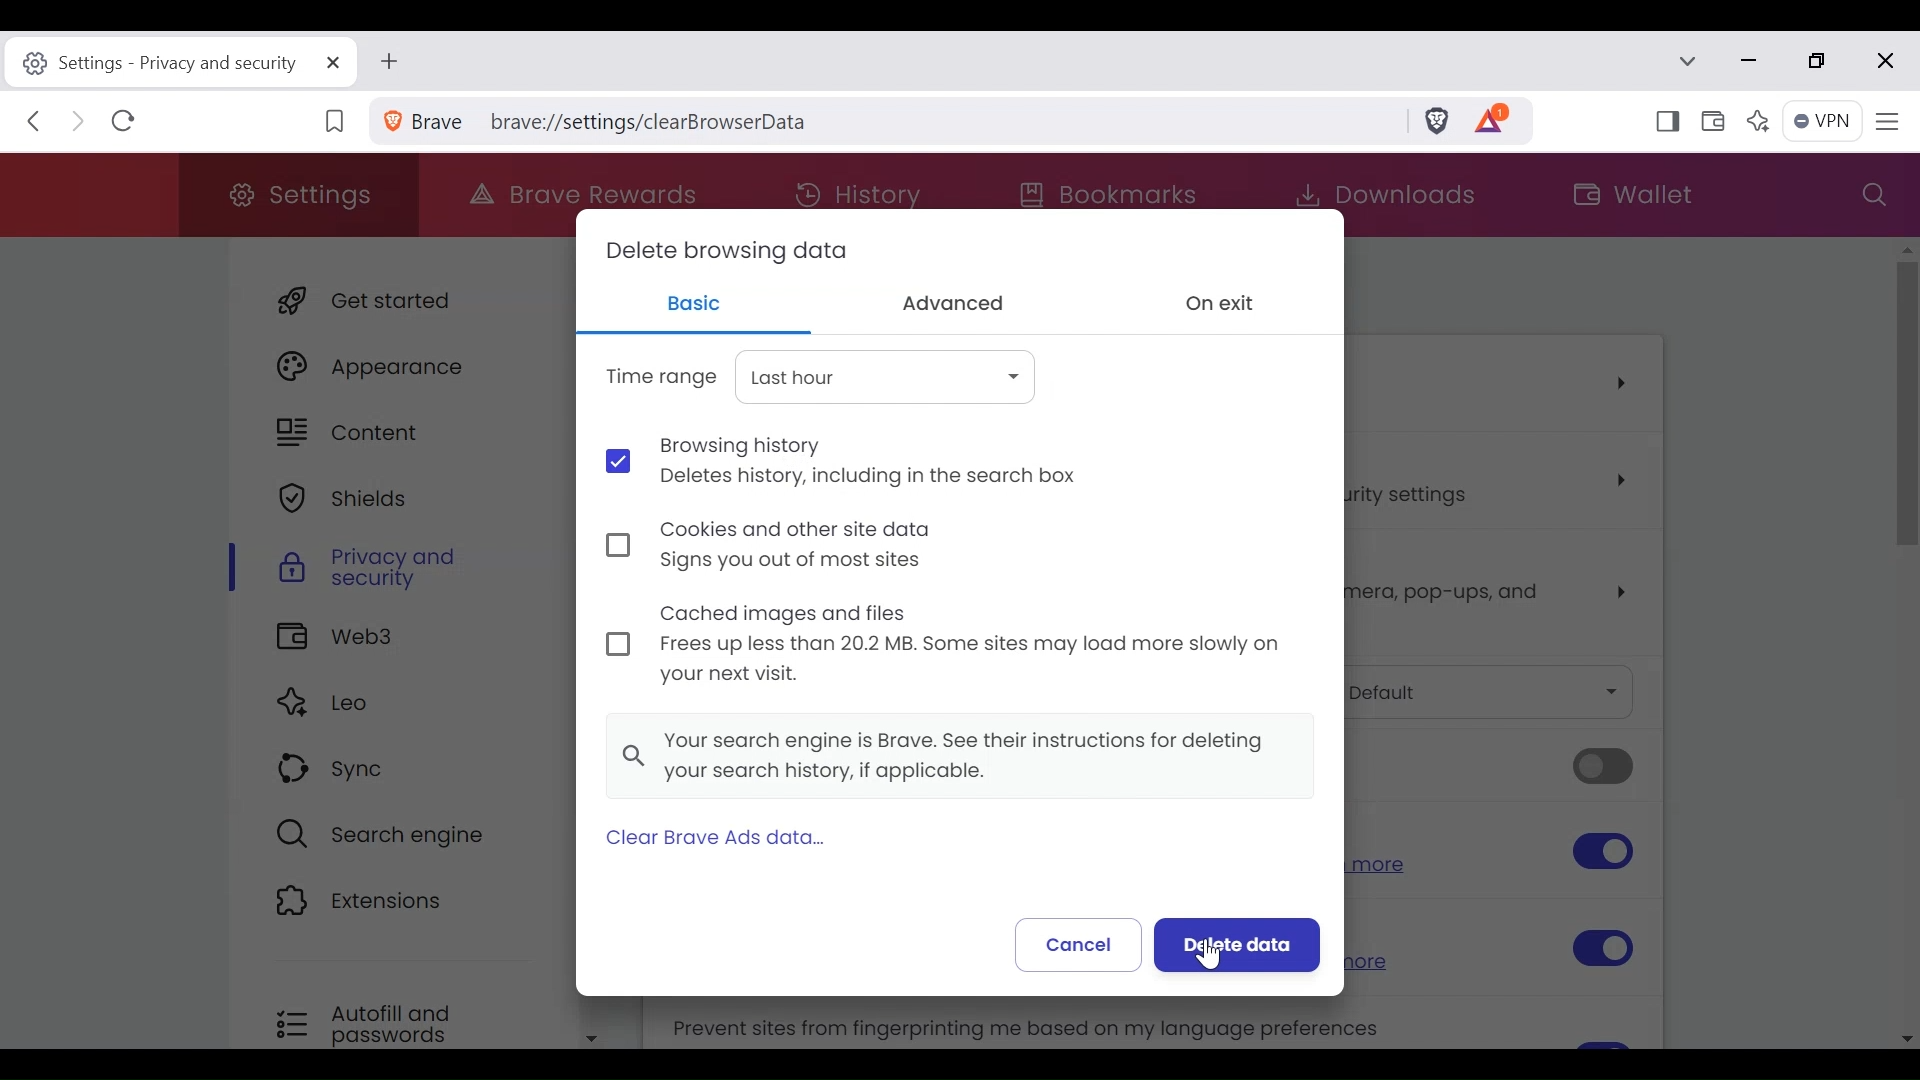  What do you see at coordinates (1715, 123) in the screenshot?
I see `Wallet` at bounding box center [1715, 123].